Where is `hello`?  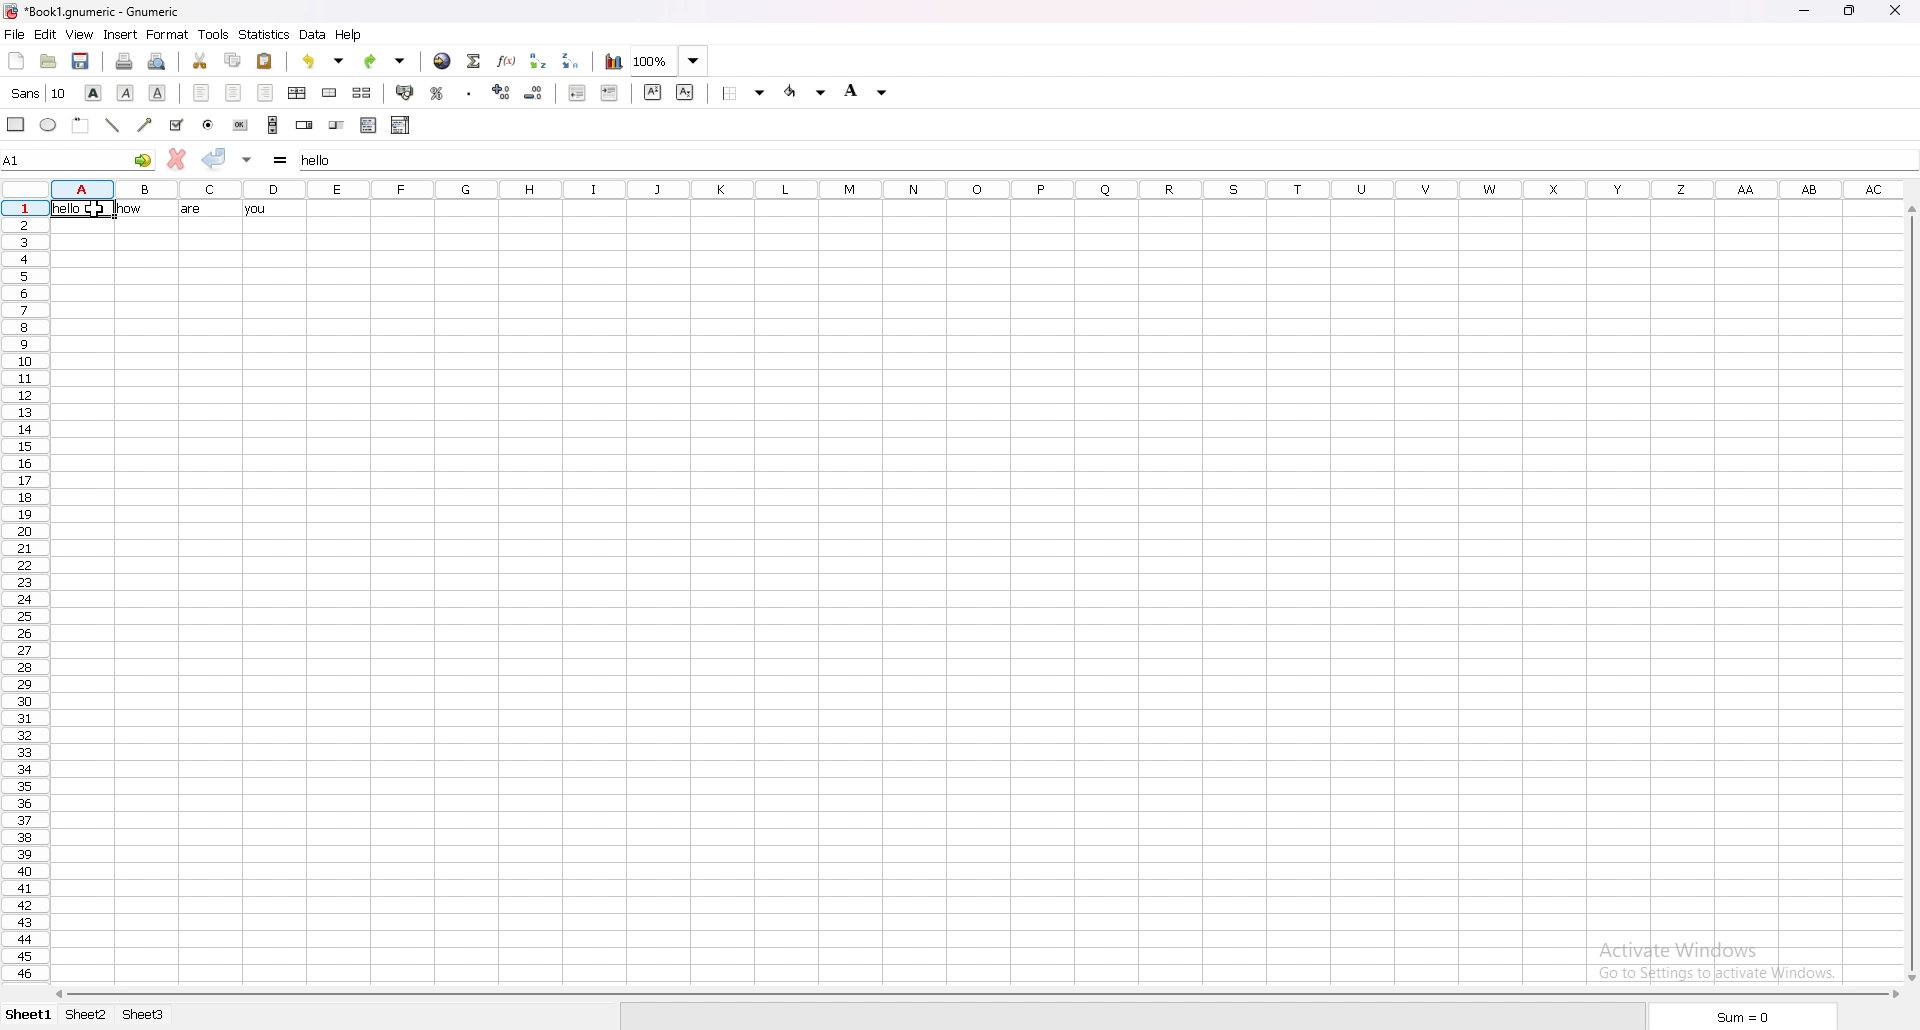
hello is located at coordinates (83, 209).